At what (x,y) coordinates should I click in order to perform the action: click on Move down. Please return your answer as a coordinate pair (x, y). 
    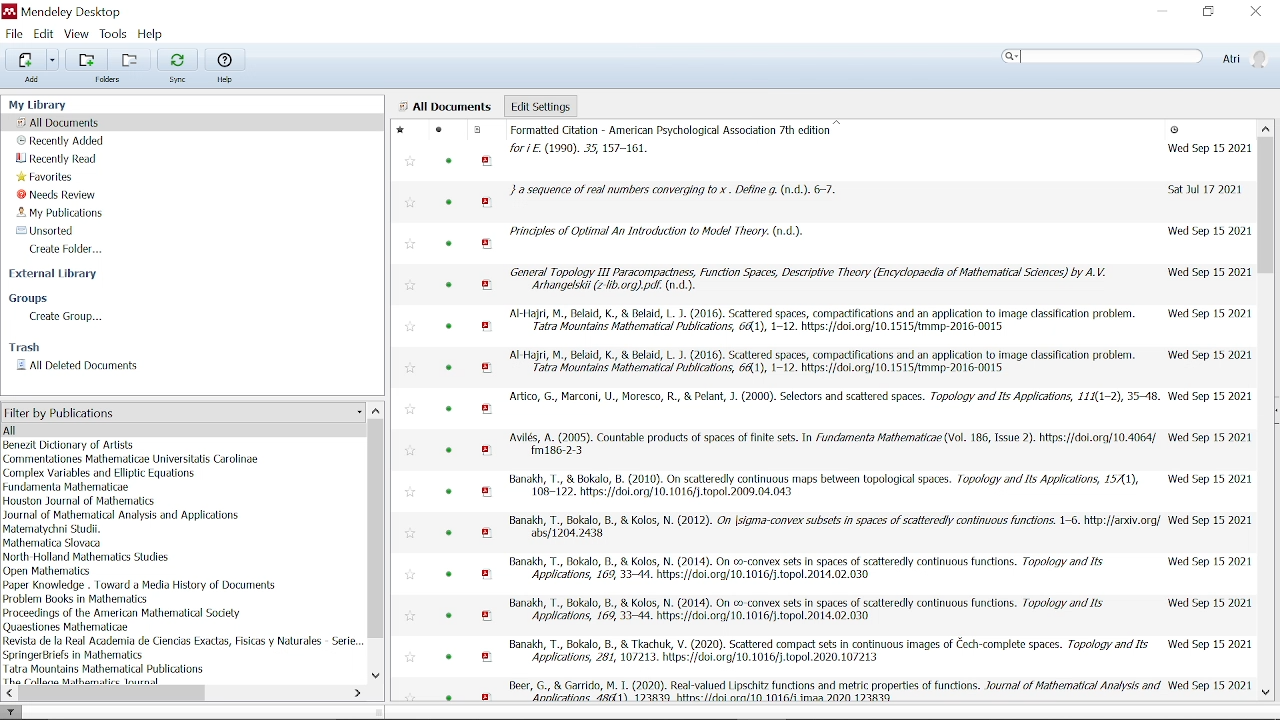
    Looking at the image, I should click on (1266, 693).